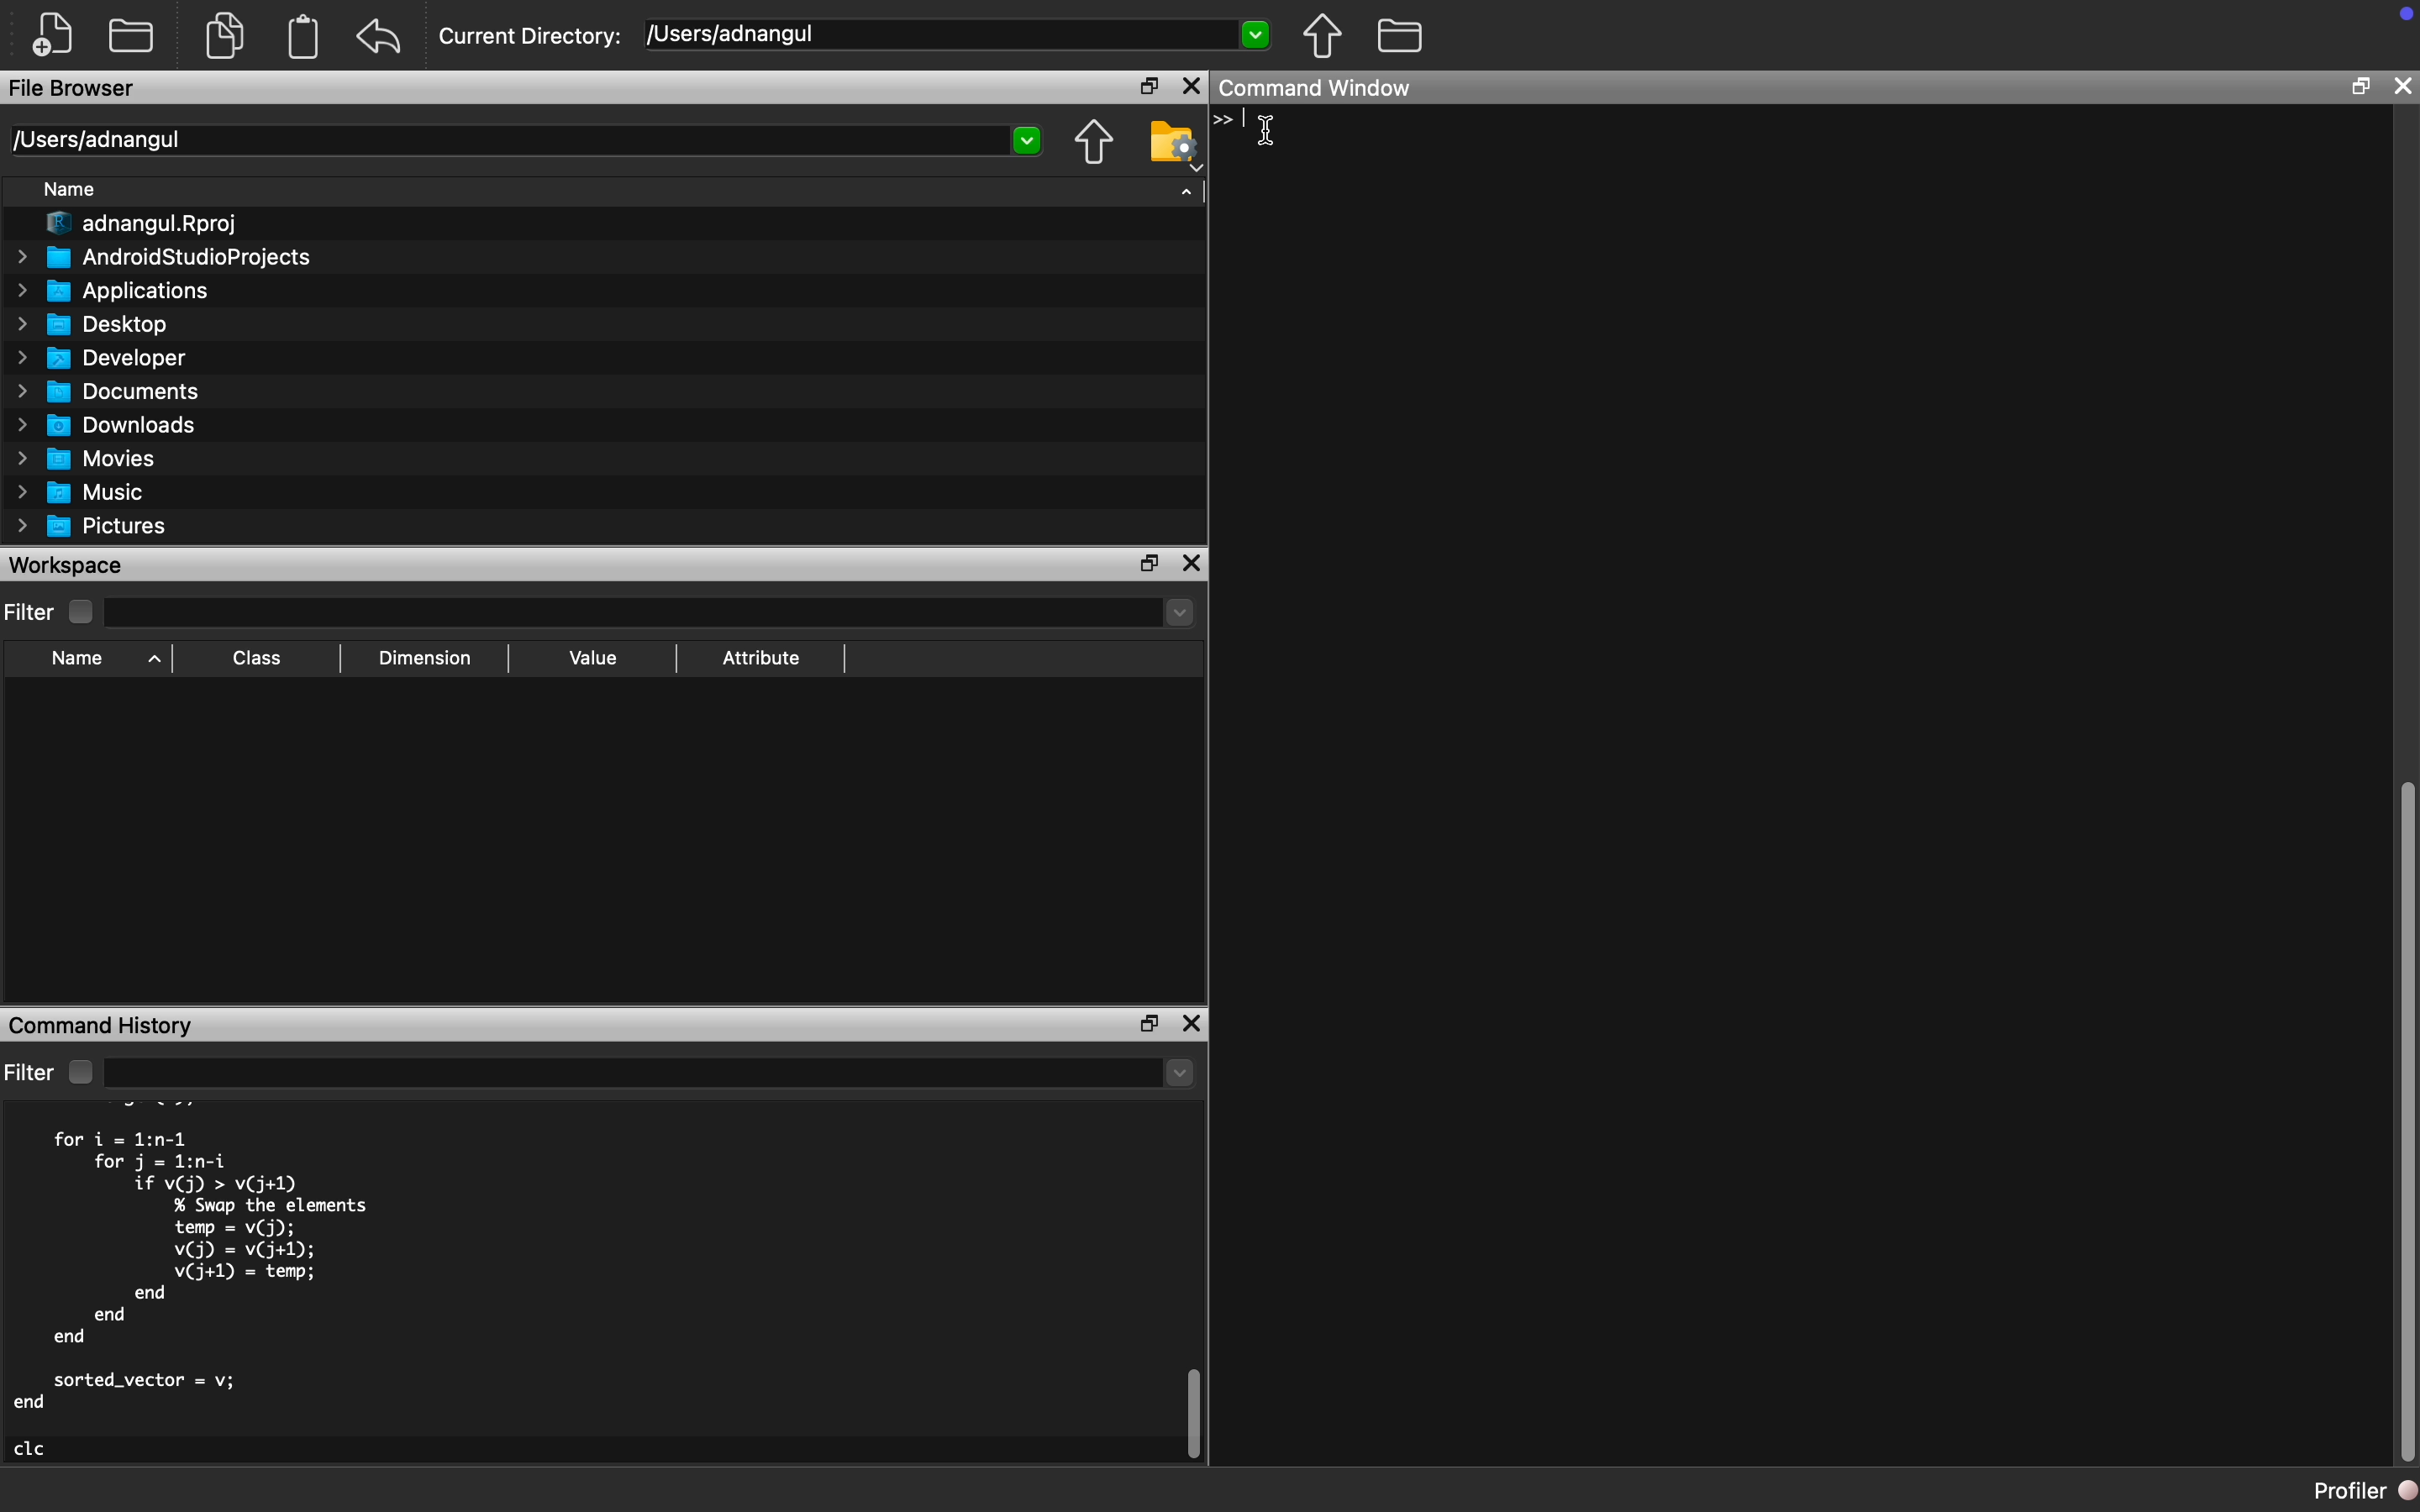 The height and width of the screenshot is (1512, 2420). I want to click on Profiler, so click(2365, 1490).